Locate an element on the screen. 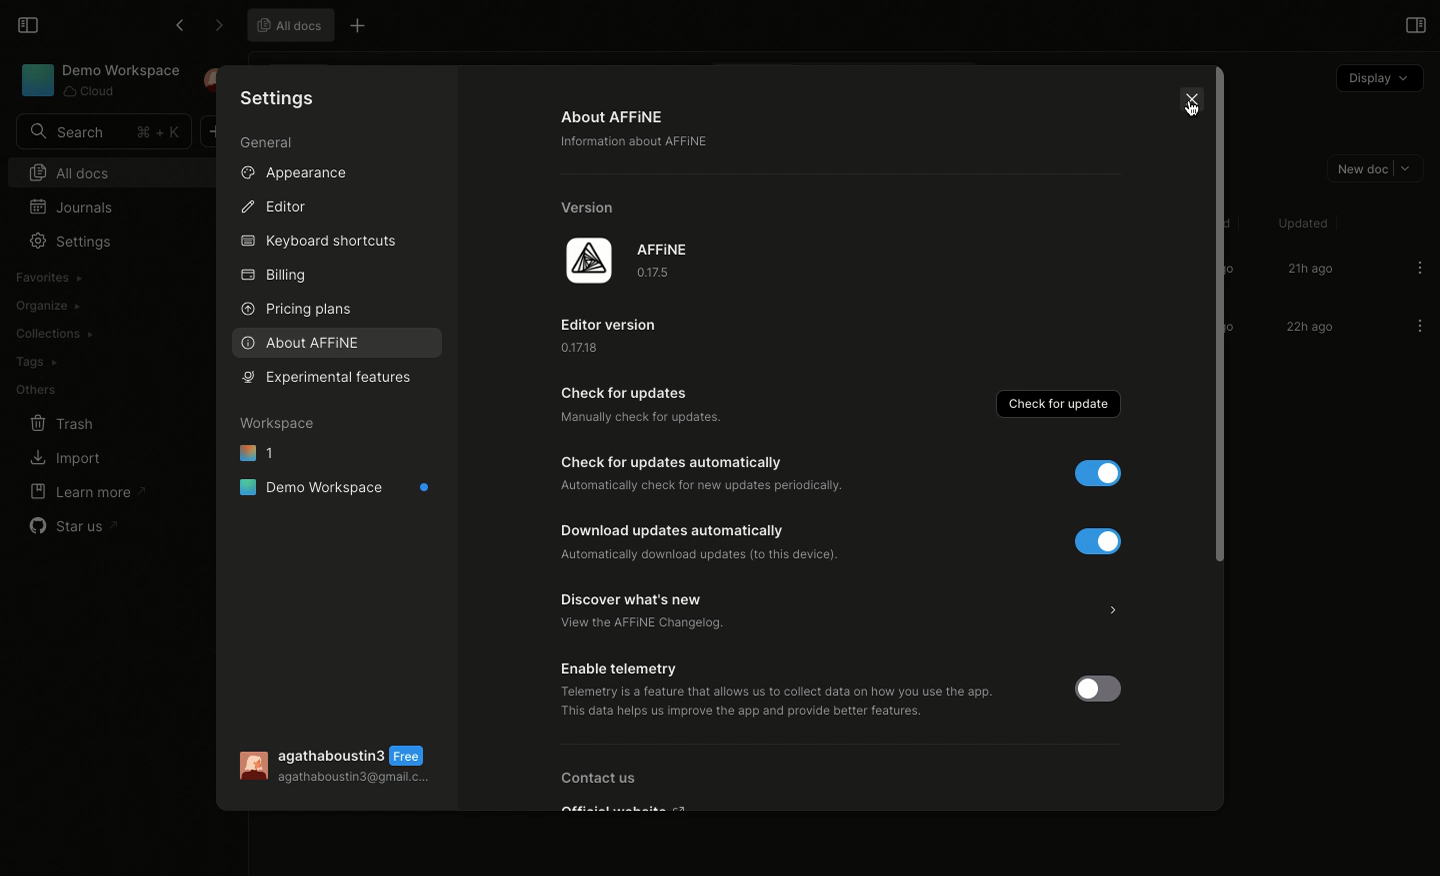 The height and width of the screenshot is (876, 1440). Edit version is located at coordinates (618, 334).